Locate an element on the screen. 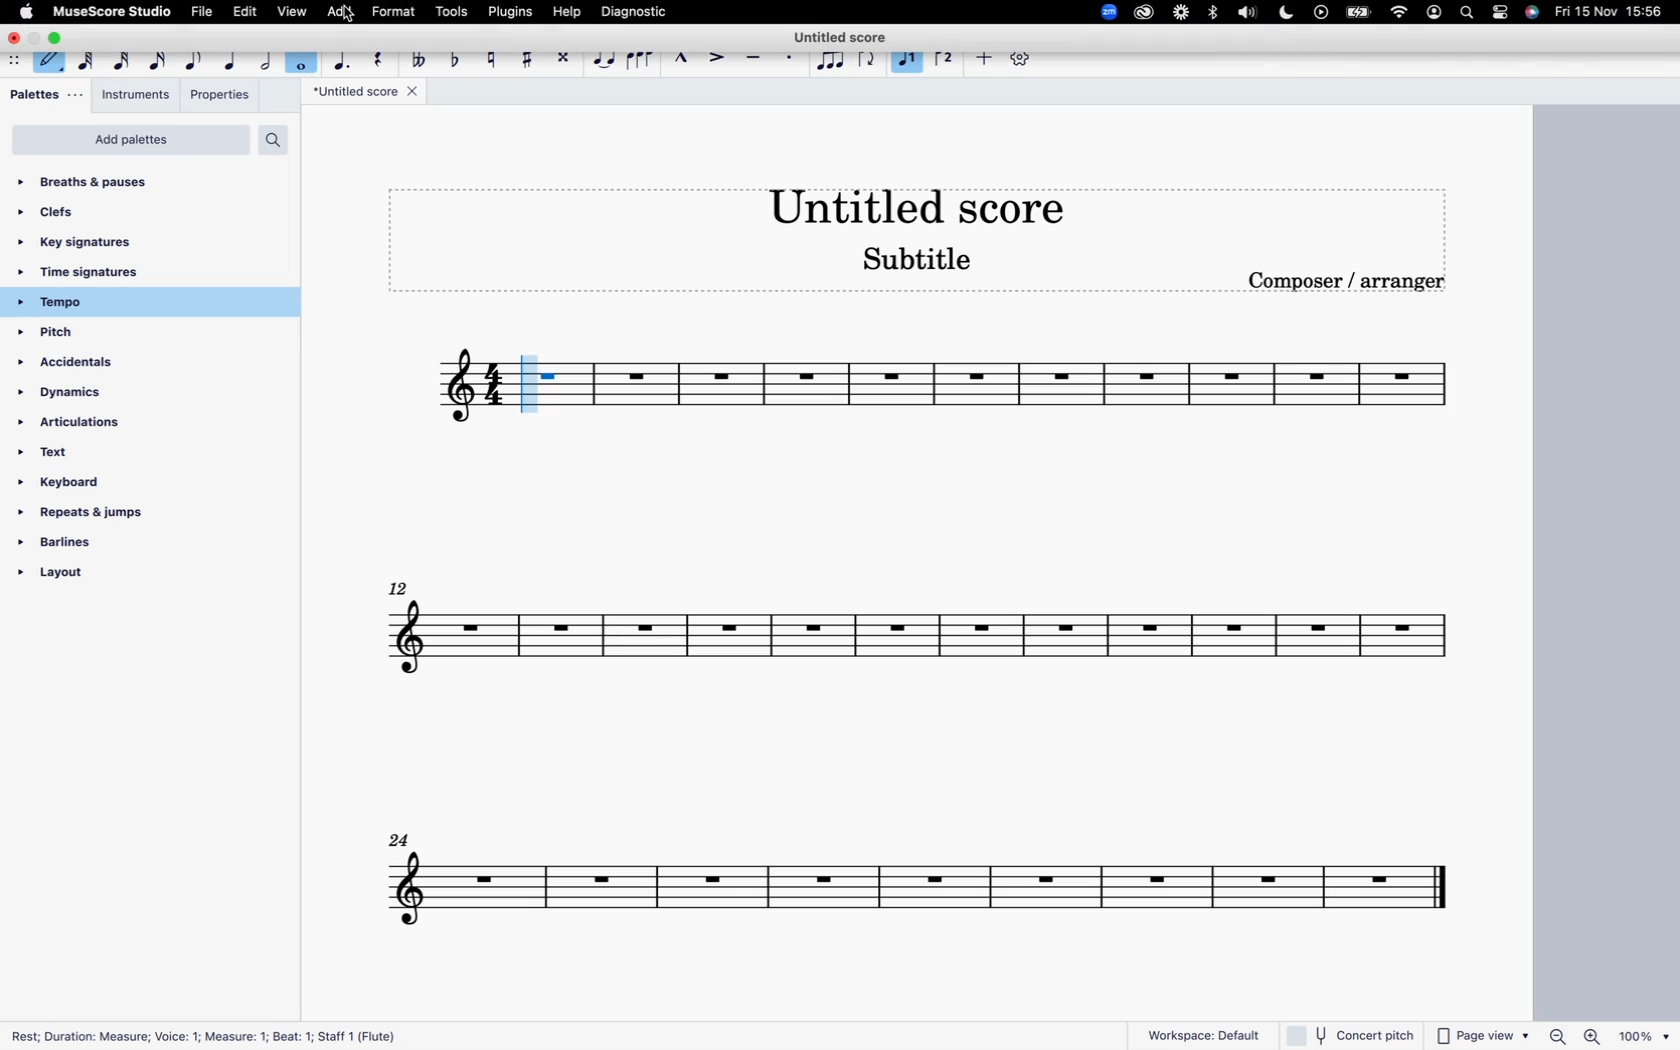 Image resolution: width=1680 pixels, height=1050 pixels. staccato is located at coordinates (792, 60).